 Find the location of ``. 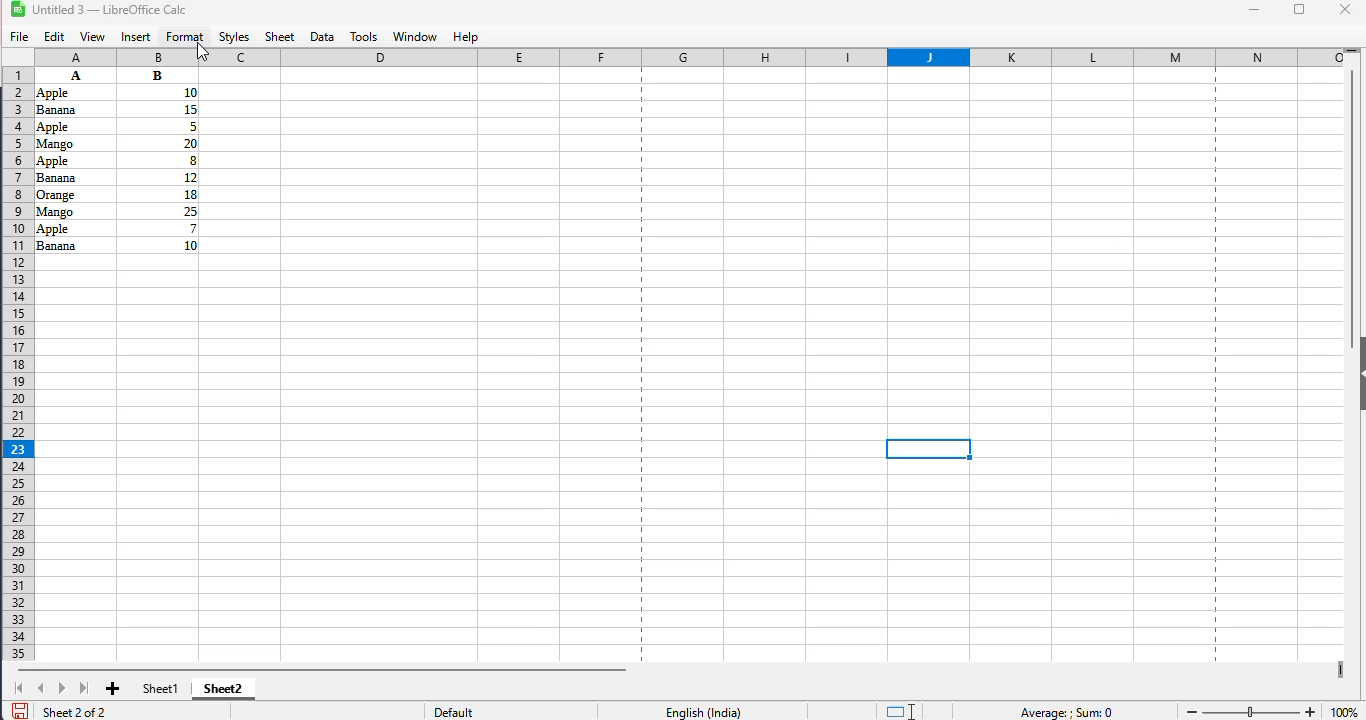

 is located at coordinates (160, 228).